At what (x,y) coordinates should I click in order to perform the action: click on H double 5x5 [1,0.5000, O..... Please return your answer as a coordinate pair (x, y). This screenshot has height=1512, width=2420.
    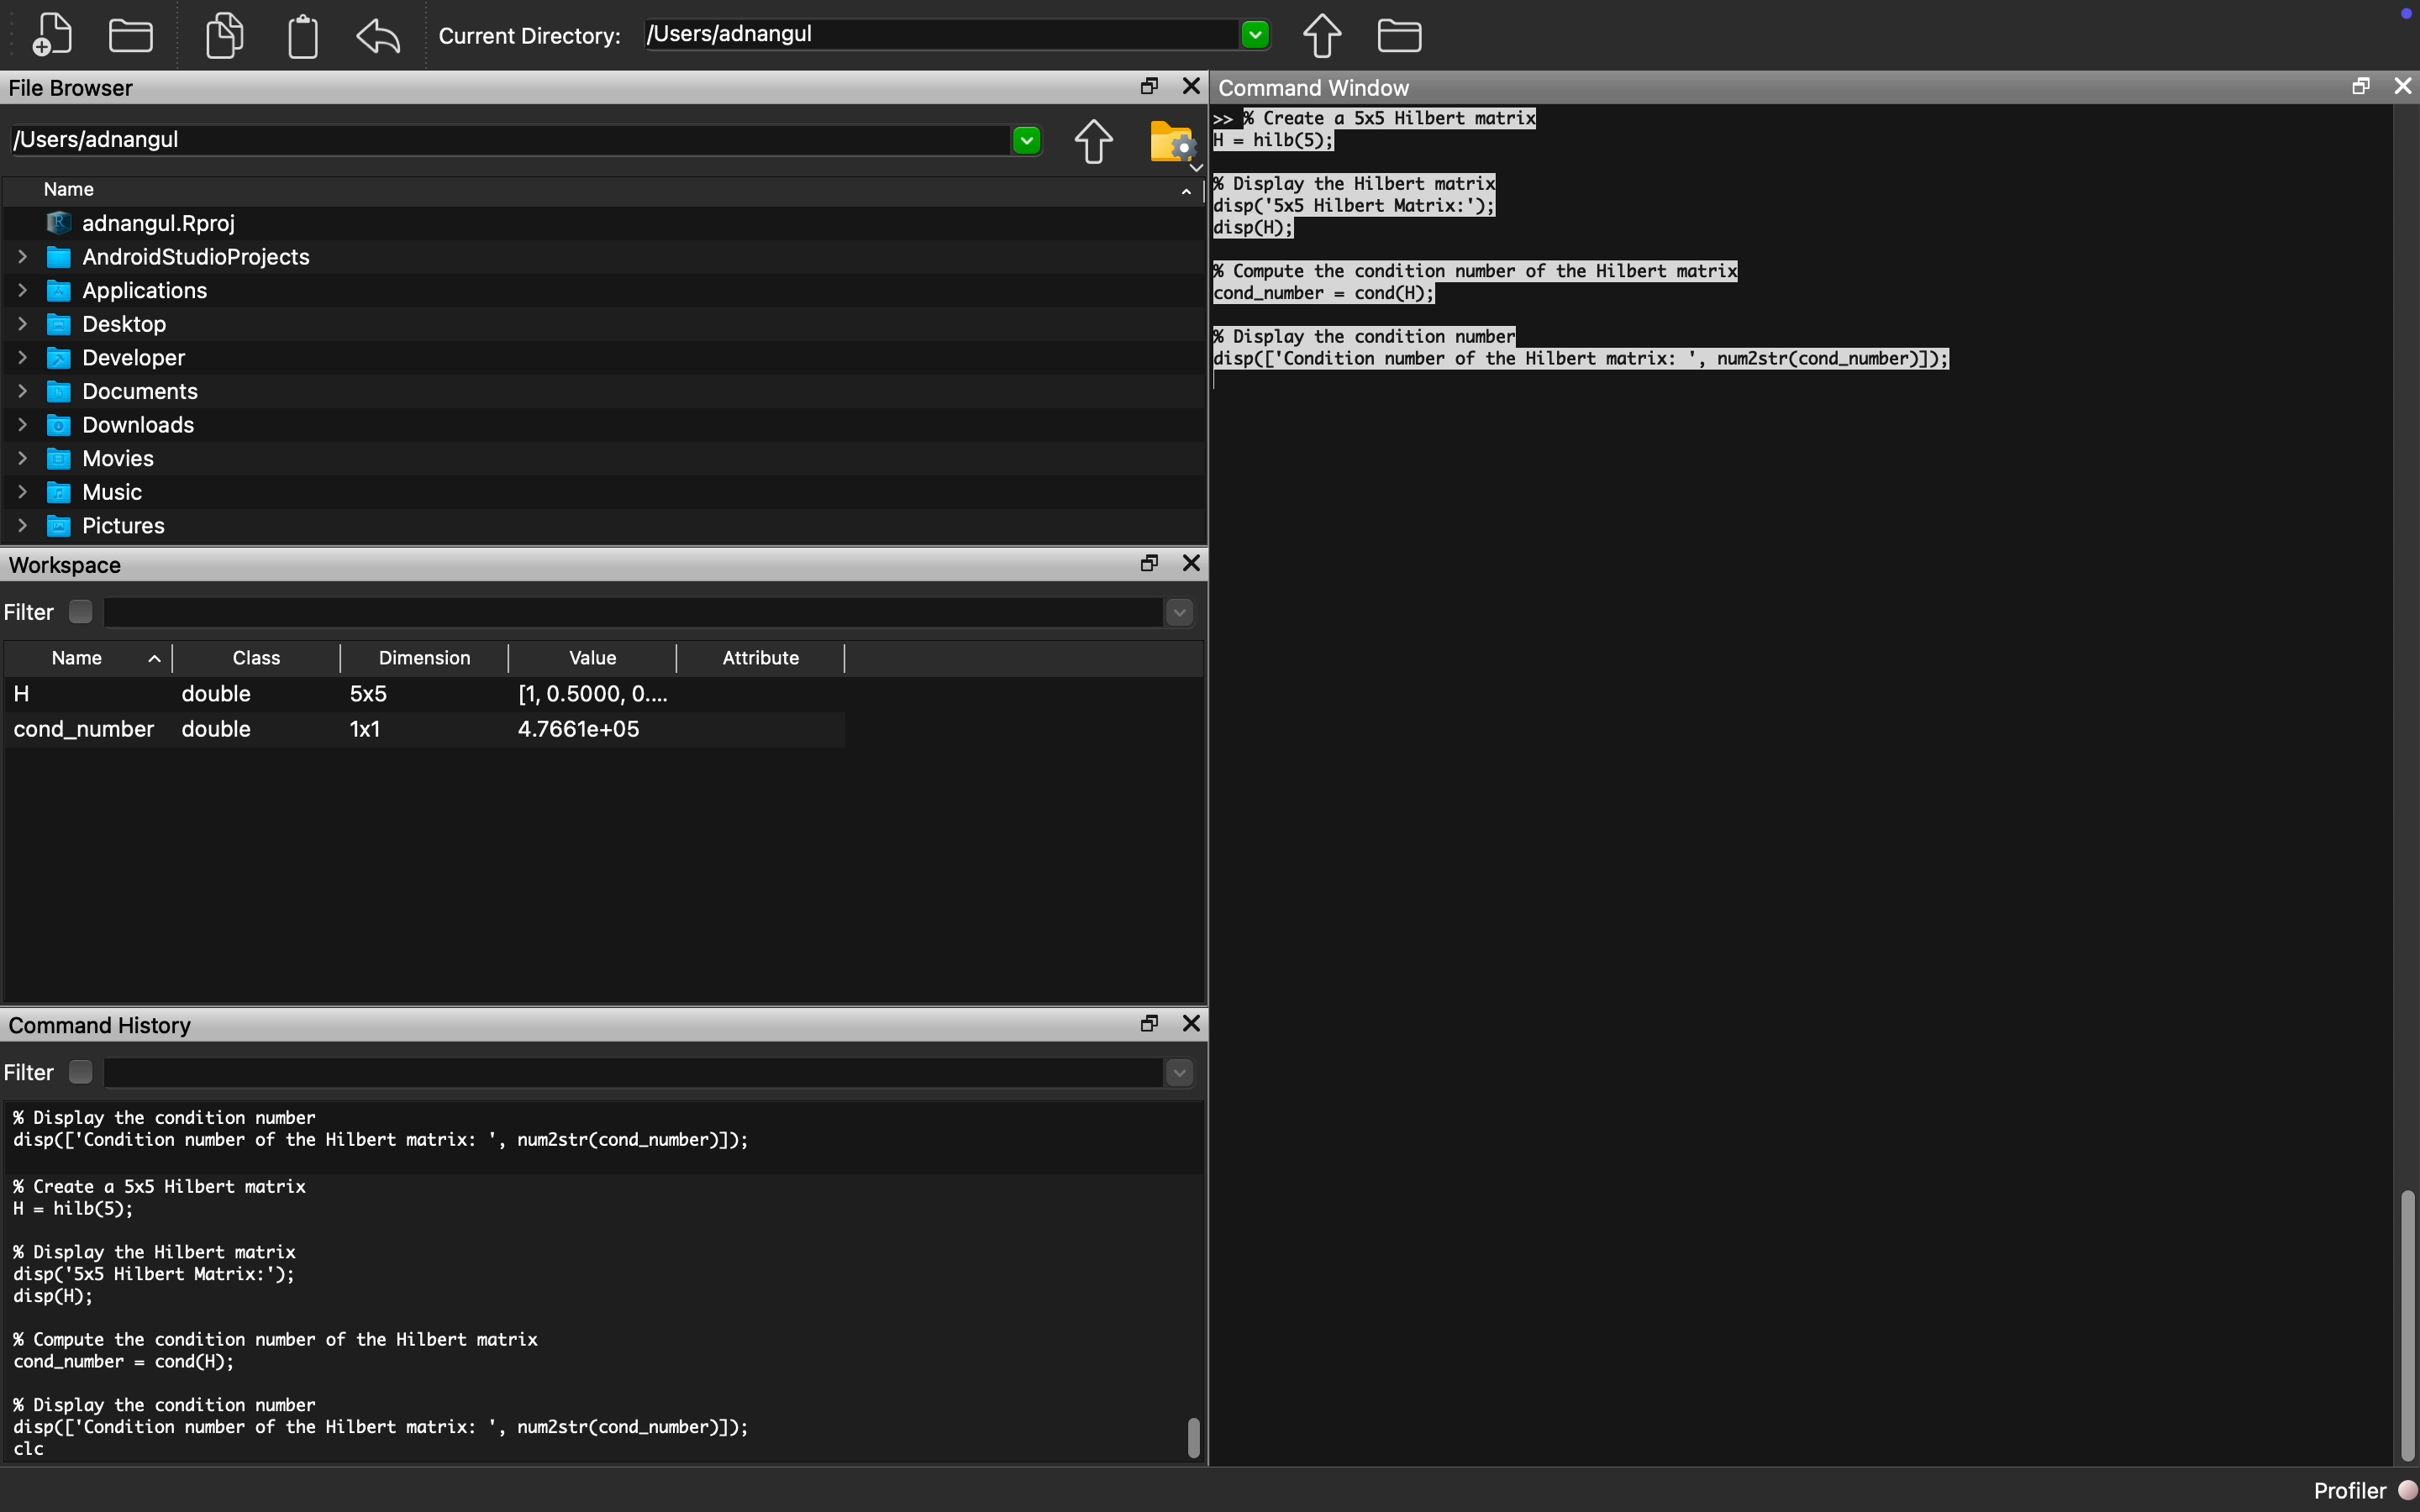
    Looking at the image, I should click on (346, 697).